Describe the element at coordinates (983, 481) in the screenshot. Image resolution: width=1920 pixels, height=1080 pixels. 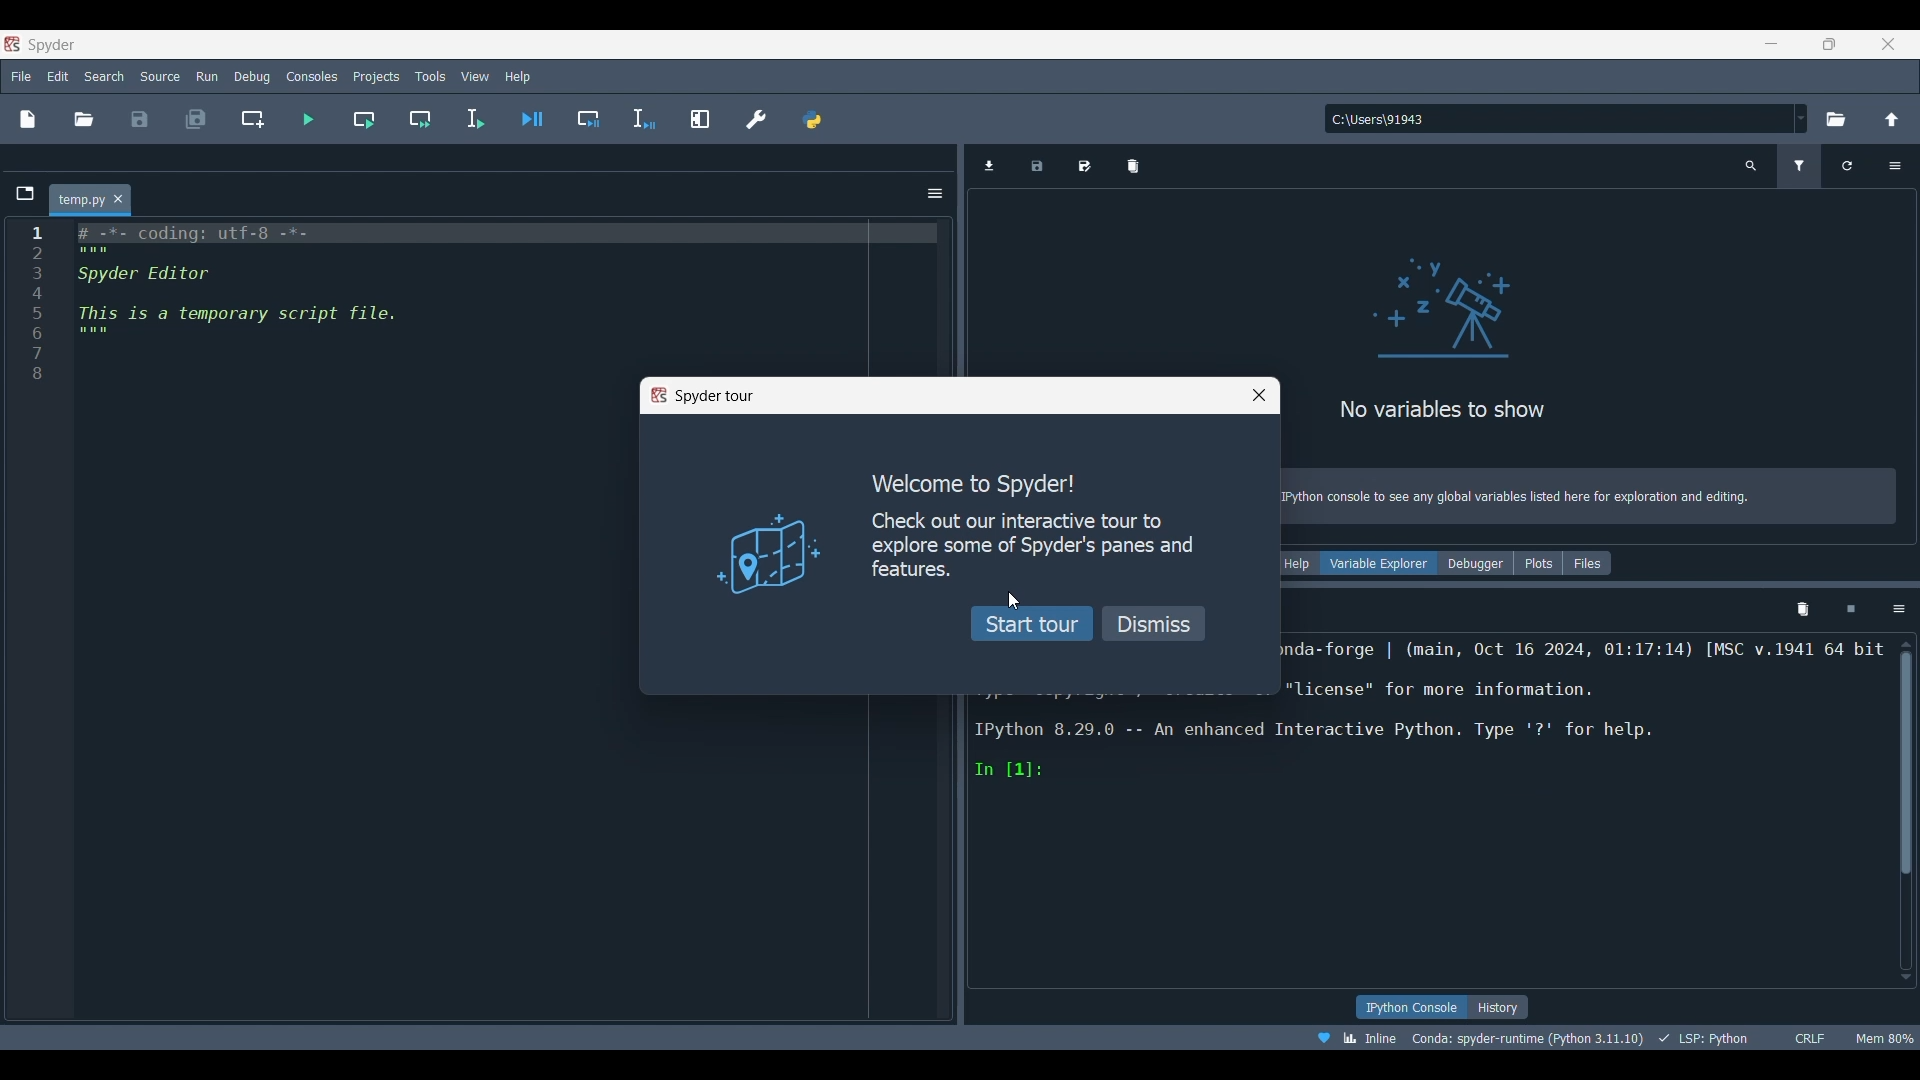
I see `welcome to spyder!` at that location.